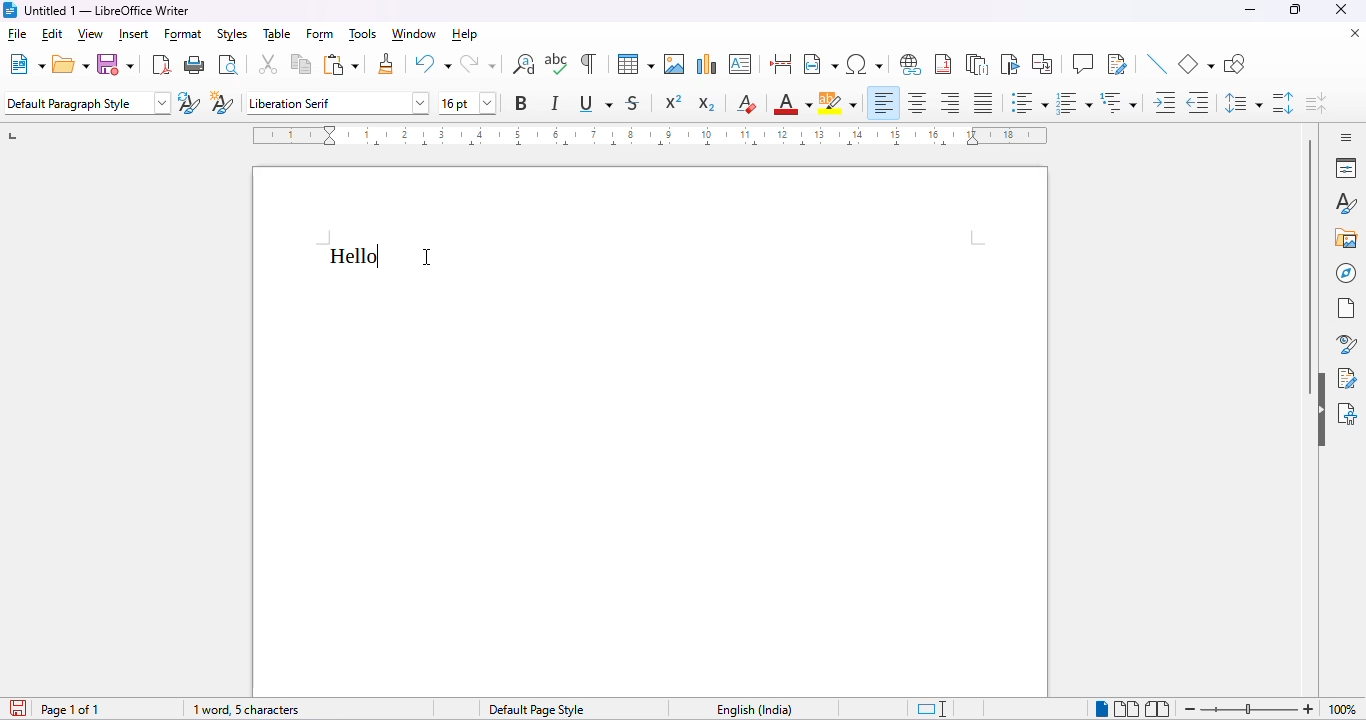  What do you see at coordinates (1012, 64) in the screenshot?
I see `insert bookmark` at bounding box center [1012, 64].